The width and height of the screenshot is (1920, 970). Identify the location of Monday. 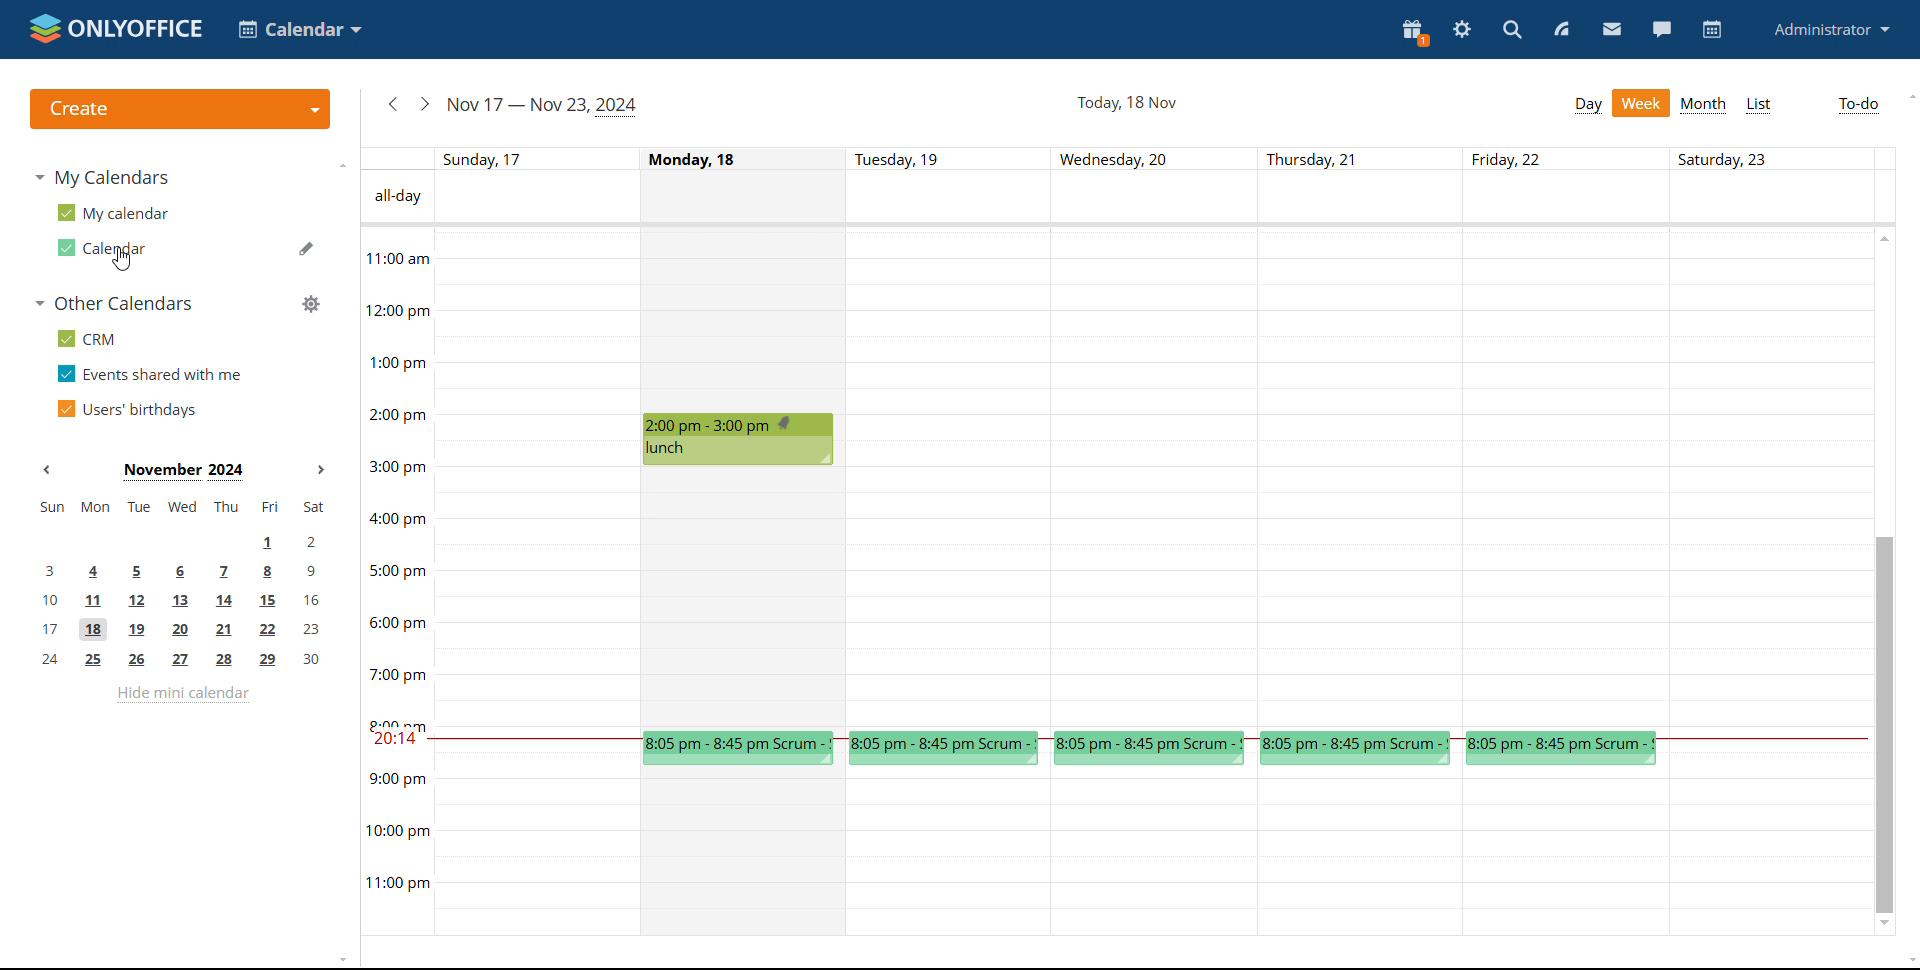
(744, 856).